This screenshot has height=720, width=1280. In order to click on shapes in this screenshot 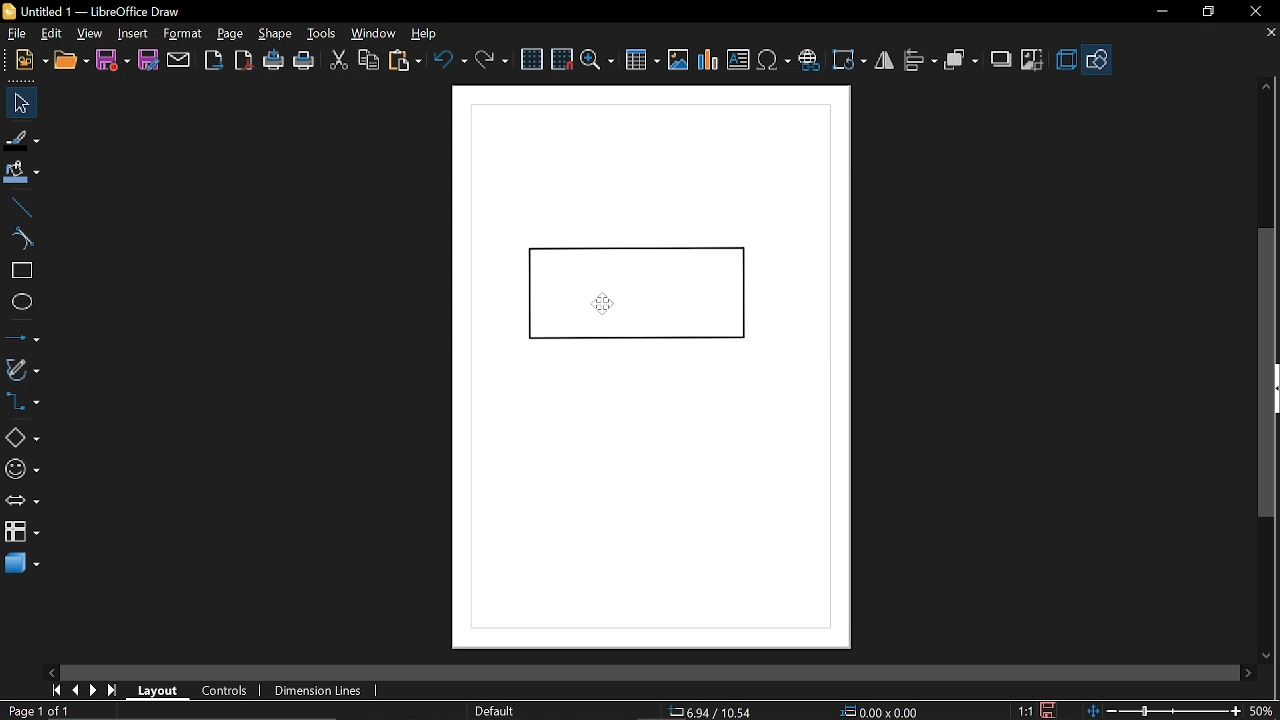, I will do `click(1096, 58)`.